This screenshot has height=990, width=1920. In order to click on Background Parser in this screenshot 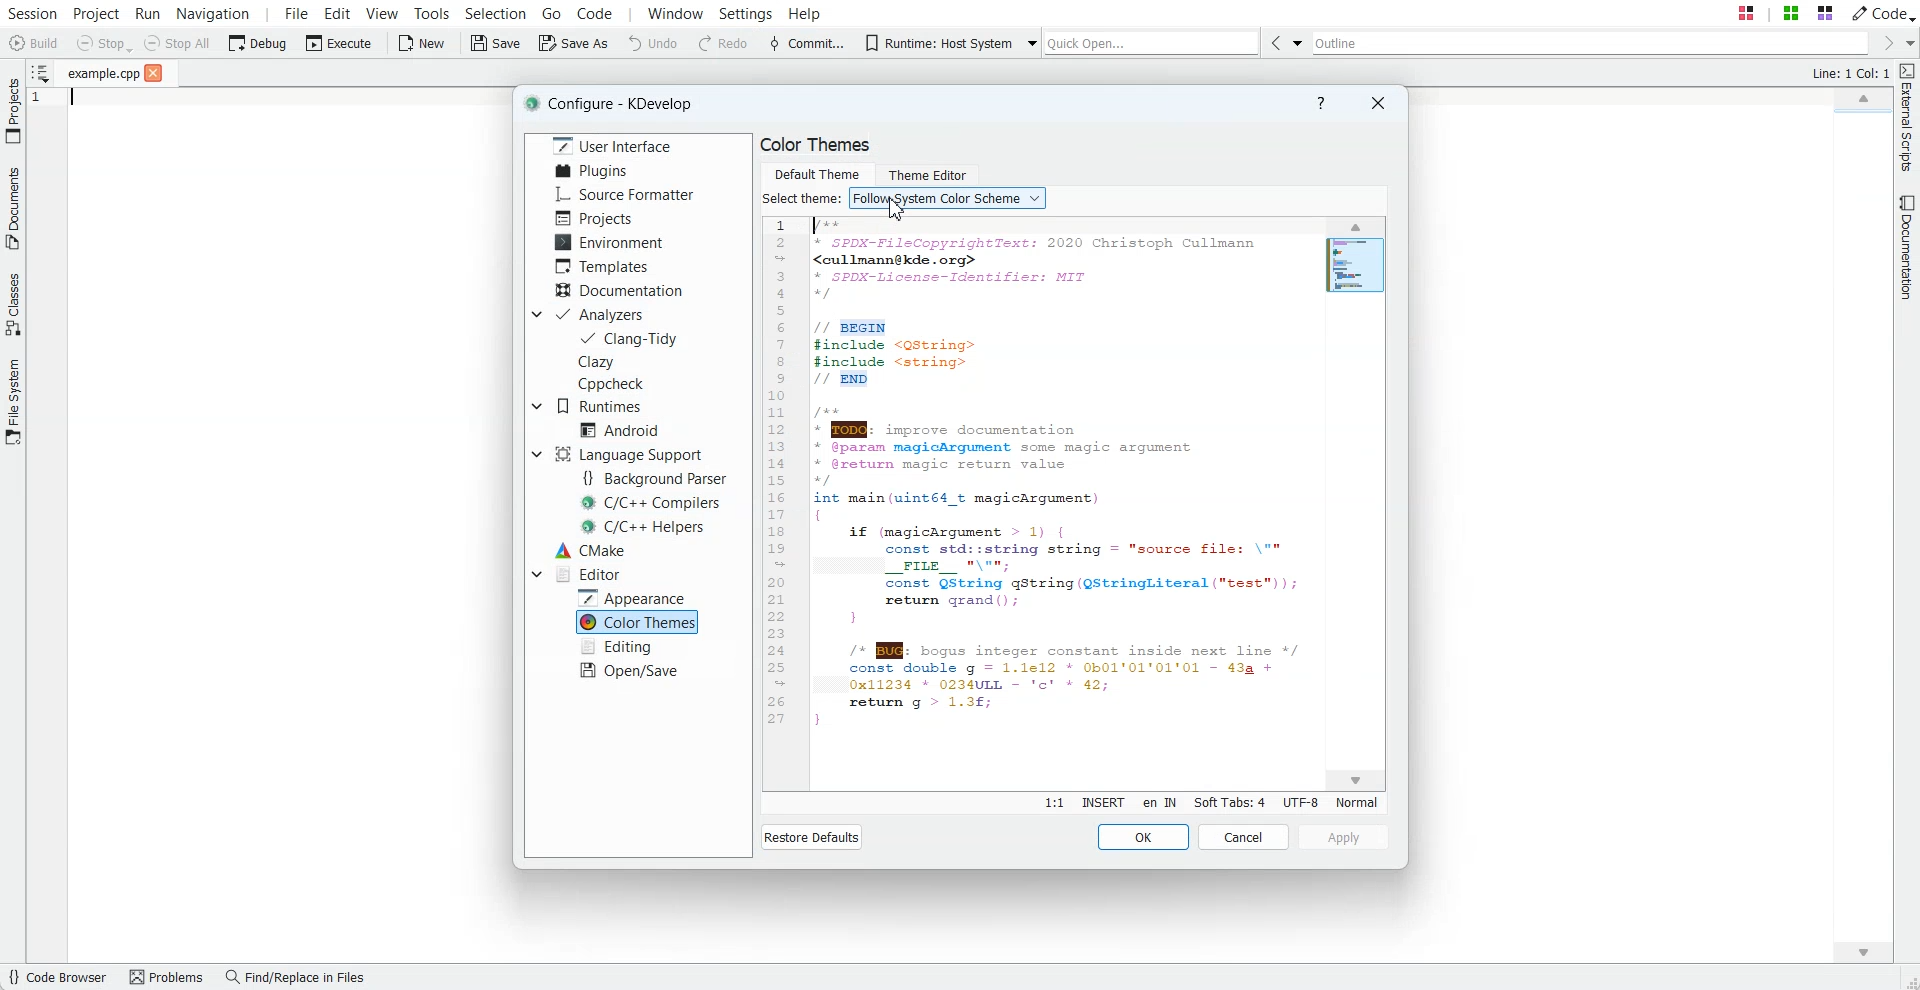, I will do `click(659, 479)`.